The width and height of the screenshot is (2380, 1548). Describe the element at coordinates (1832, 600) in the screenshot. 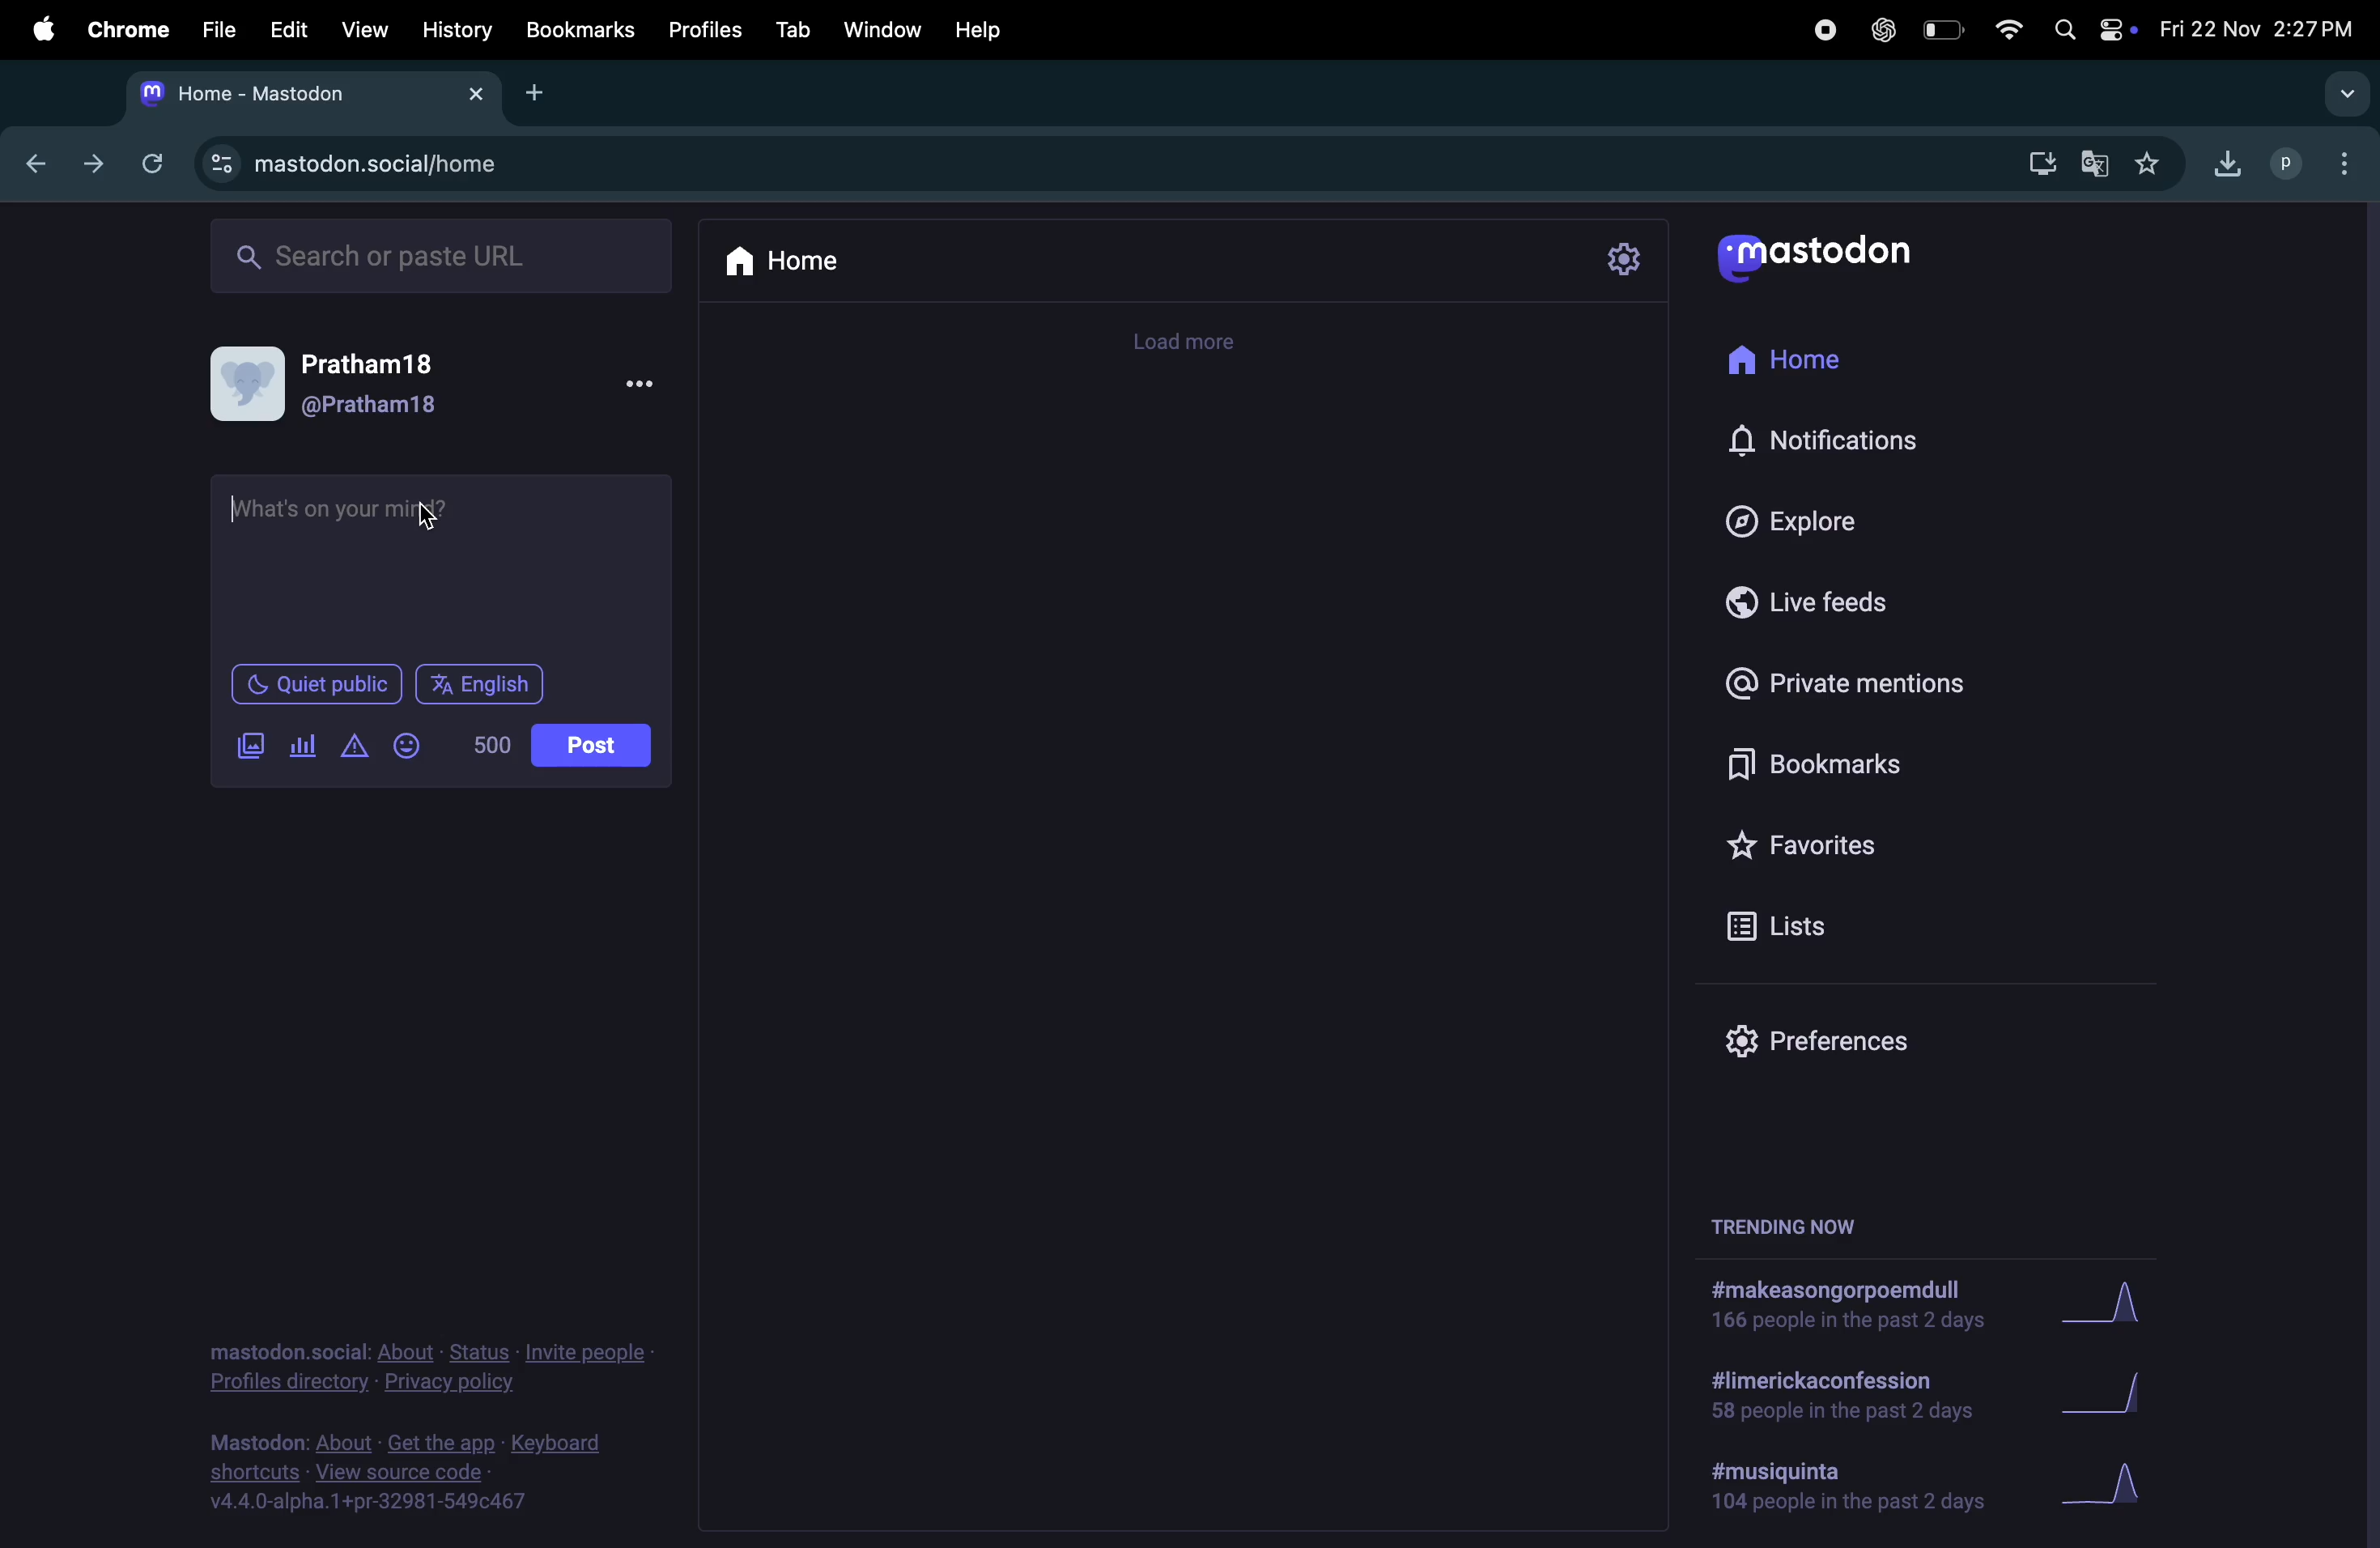

I see `live feeds` at that location.